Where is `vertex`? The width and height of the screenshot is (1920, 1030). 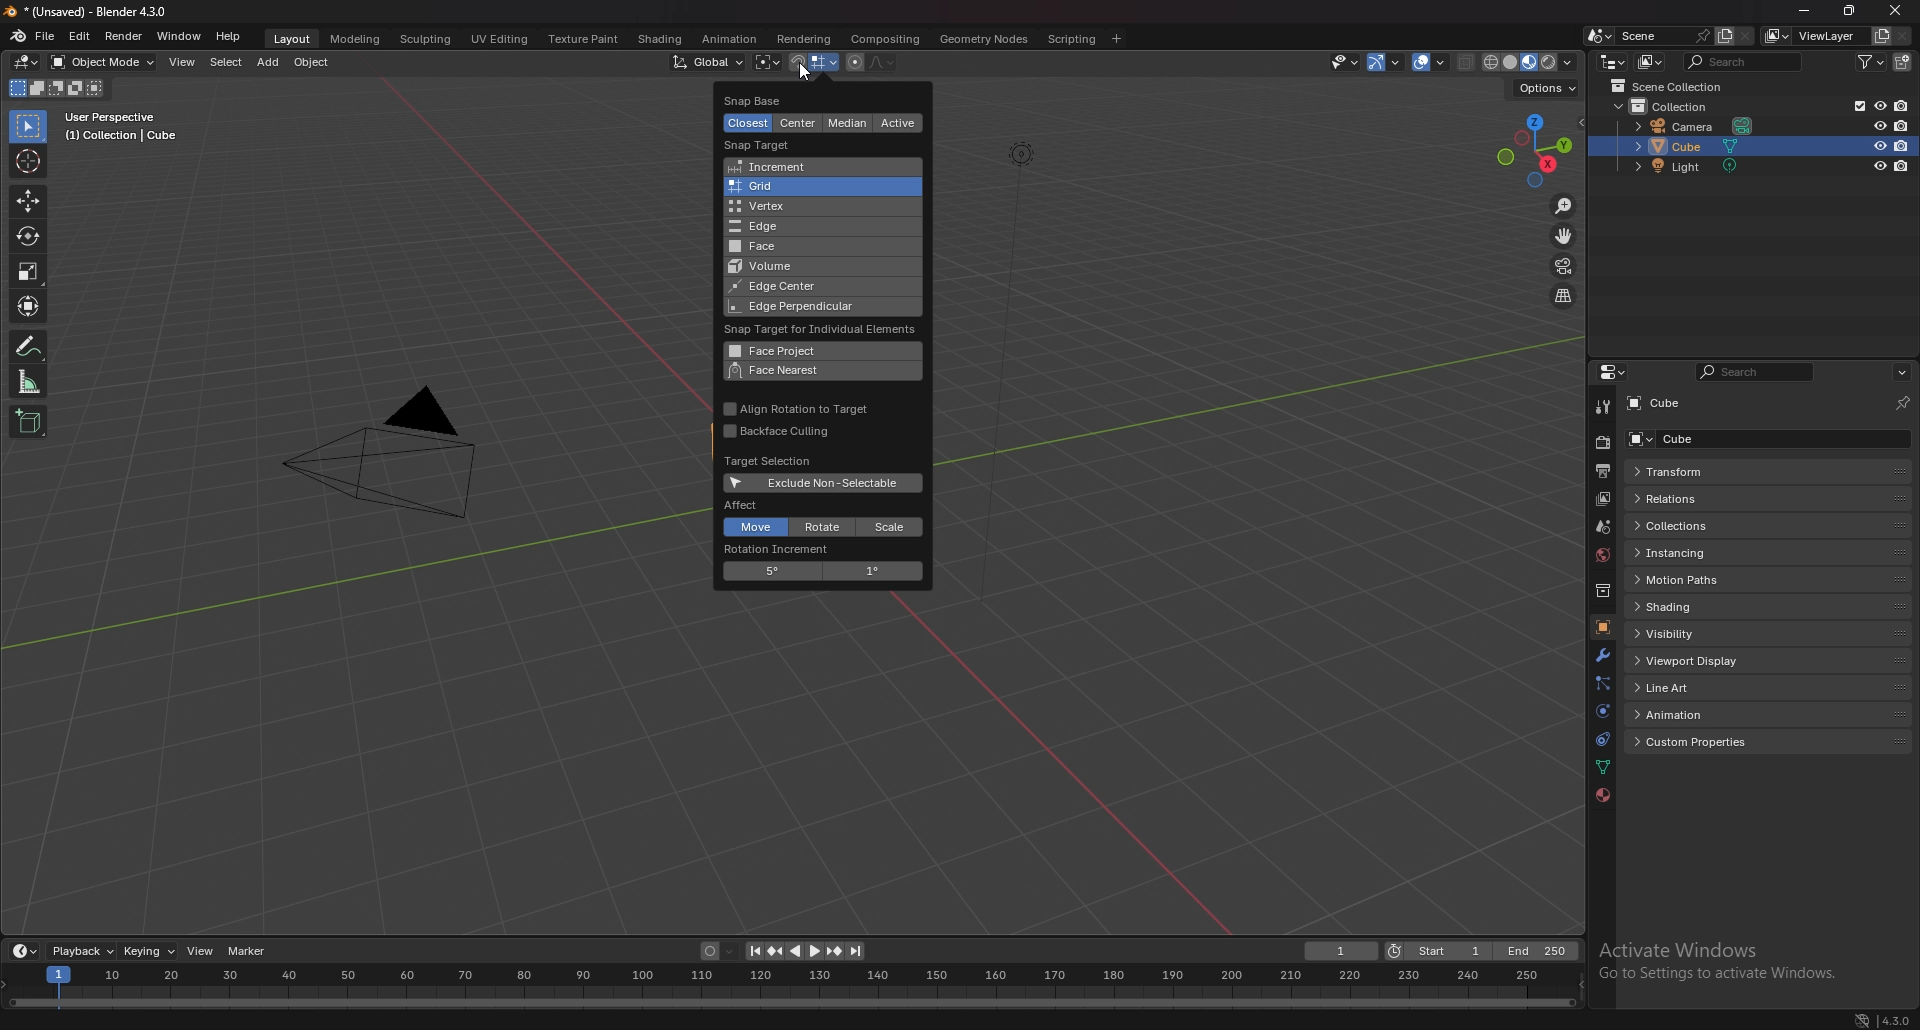 vertex is located at coordinates (809, 205).